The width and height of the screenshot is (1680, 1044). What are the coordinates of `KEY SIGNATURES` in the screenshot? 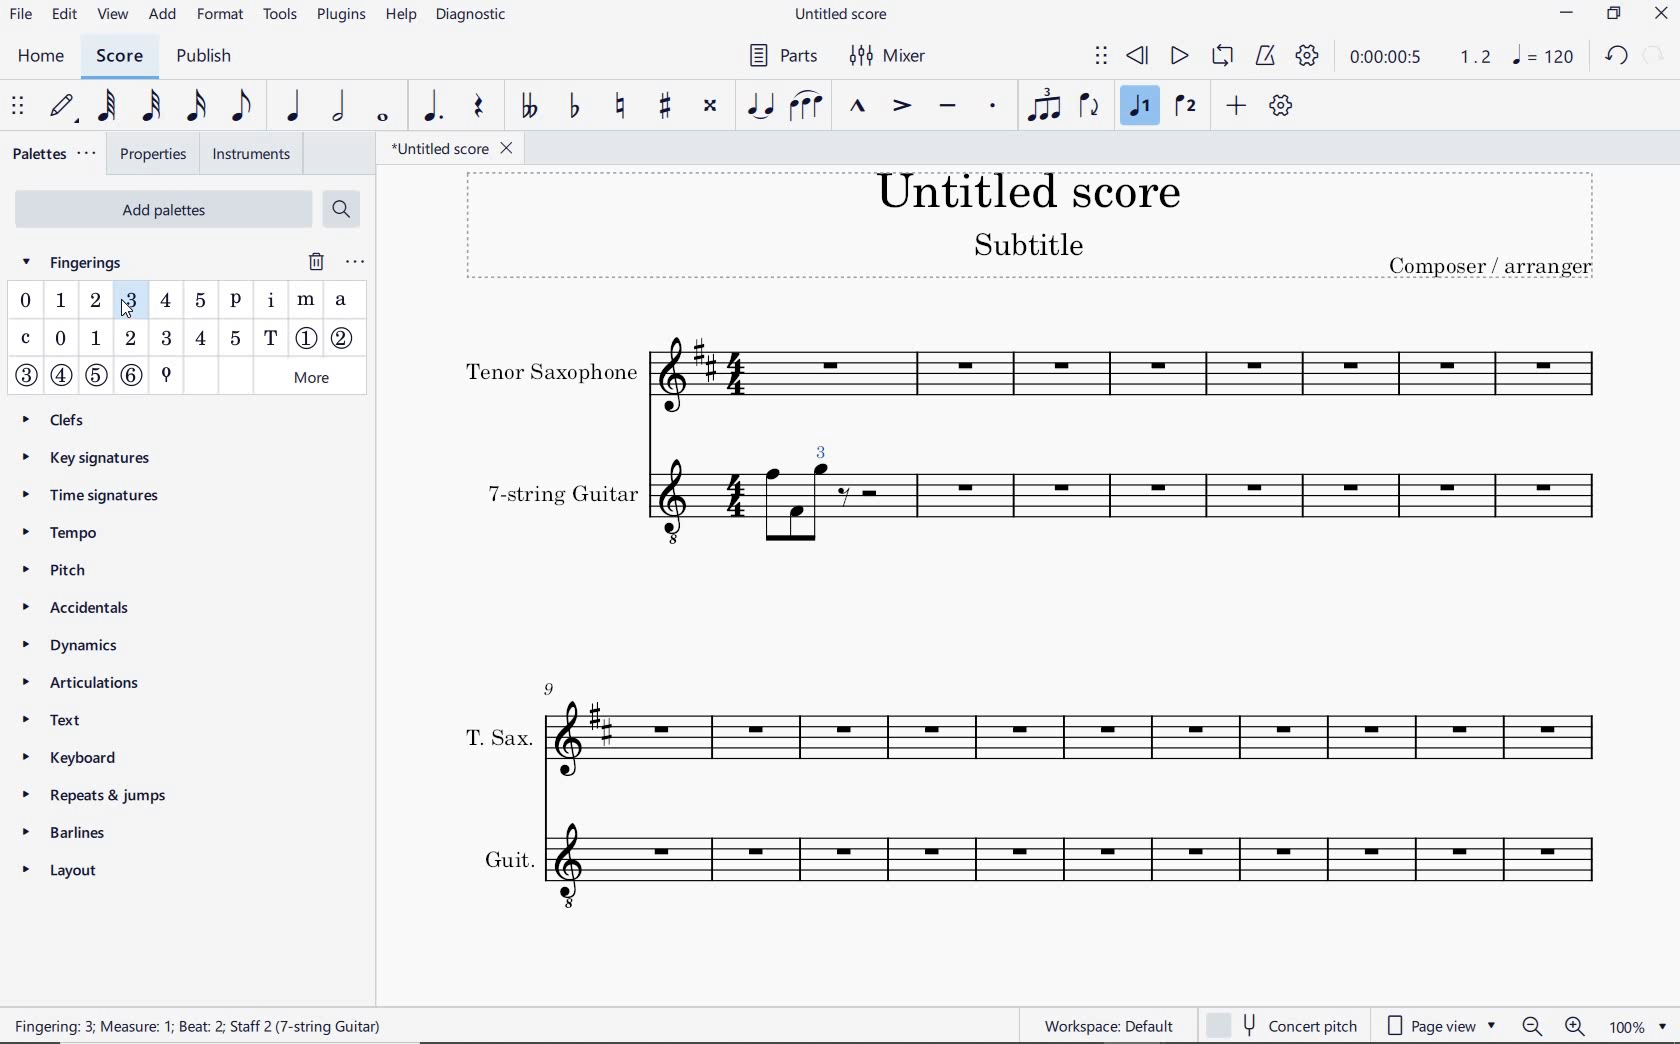 It's located at (98, 455).